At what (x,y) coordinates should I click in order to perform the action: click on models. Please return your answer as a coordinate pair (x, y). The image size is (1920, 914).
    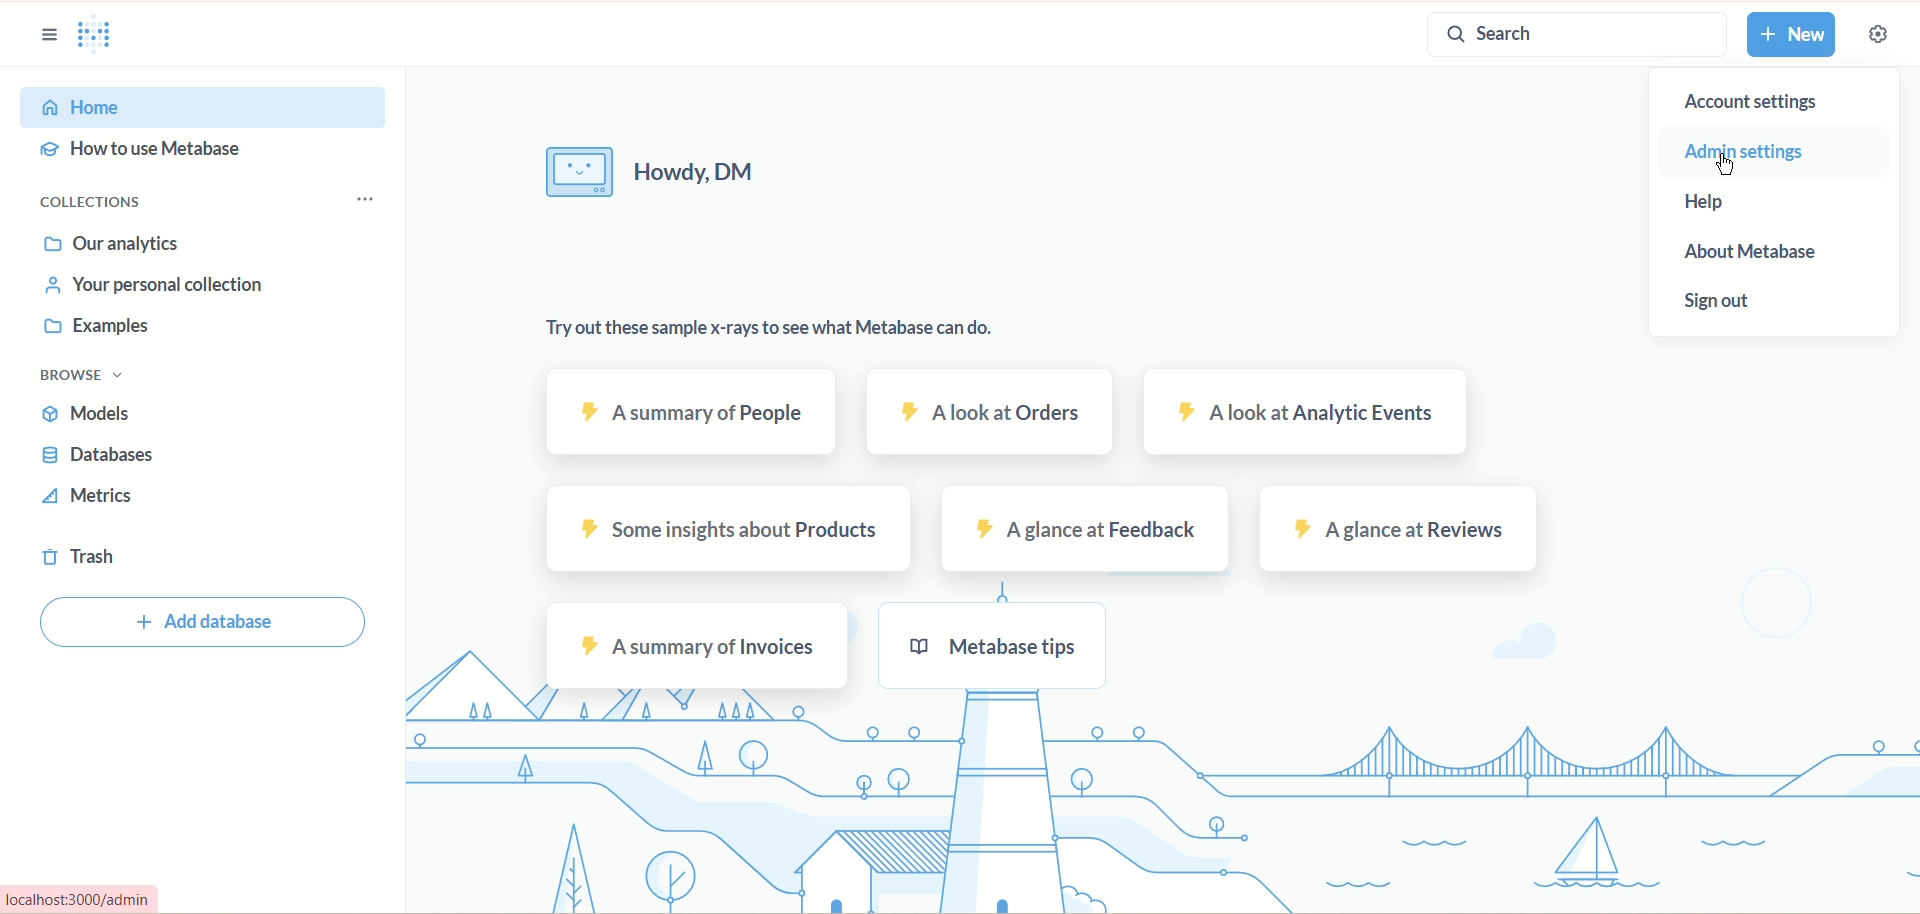
    Looking at the image, I should click on (89, 414).